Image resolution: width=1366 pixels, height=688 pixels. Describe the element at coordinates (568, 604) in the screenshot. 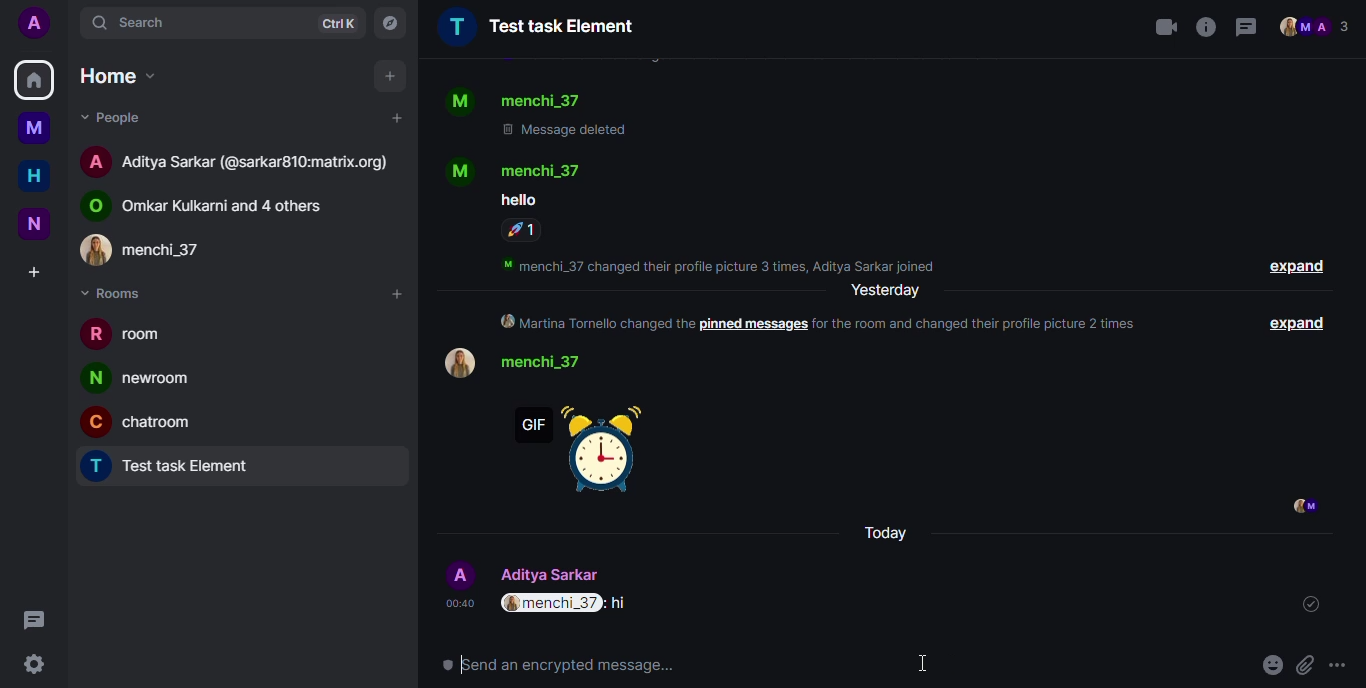

I see `message highlighted for specific user` at that location.